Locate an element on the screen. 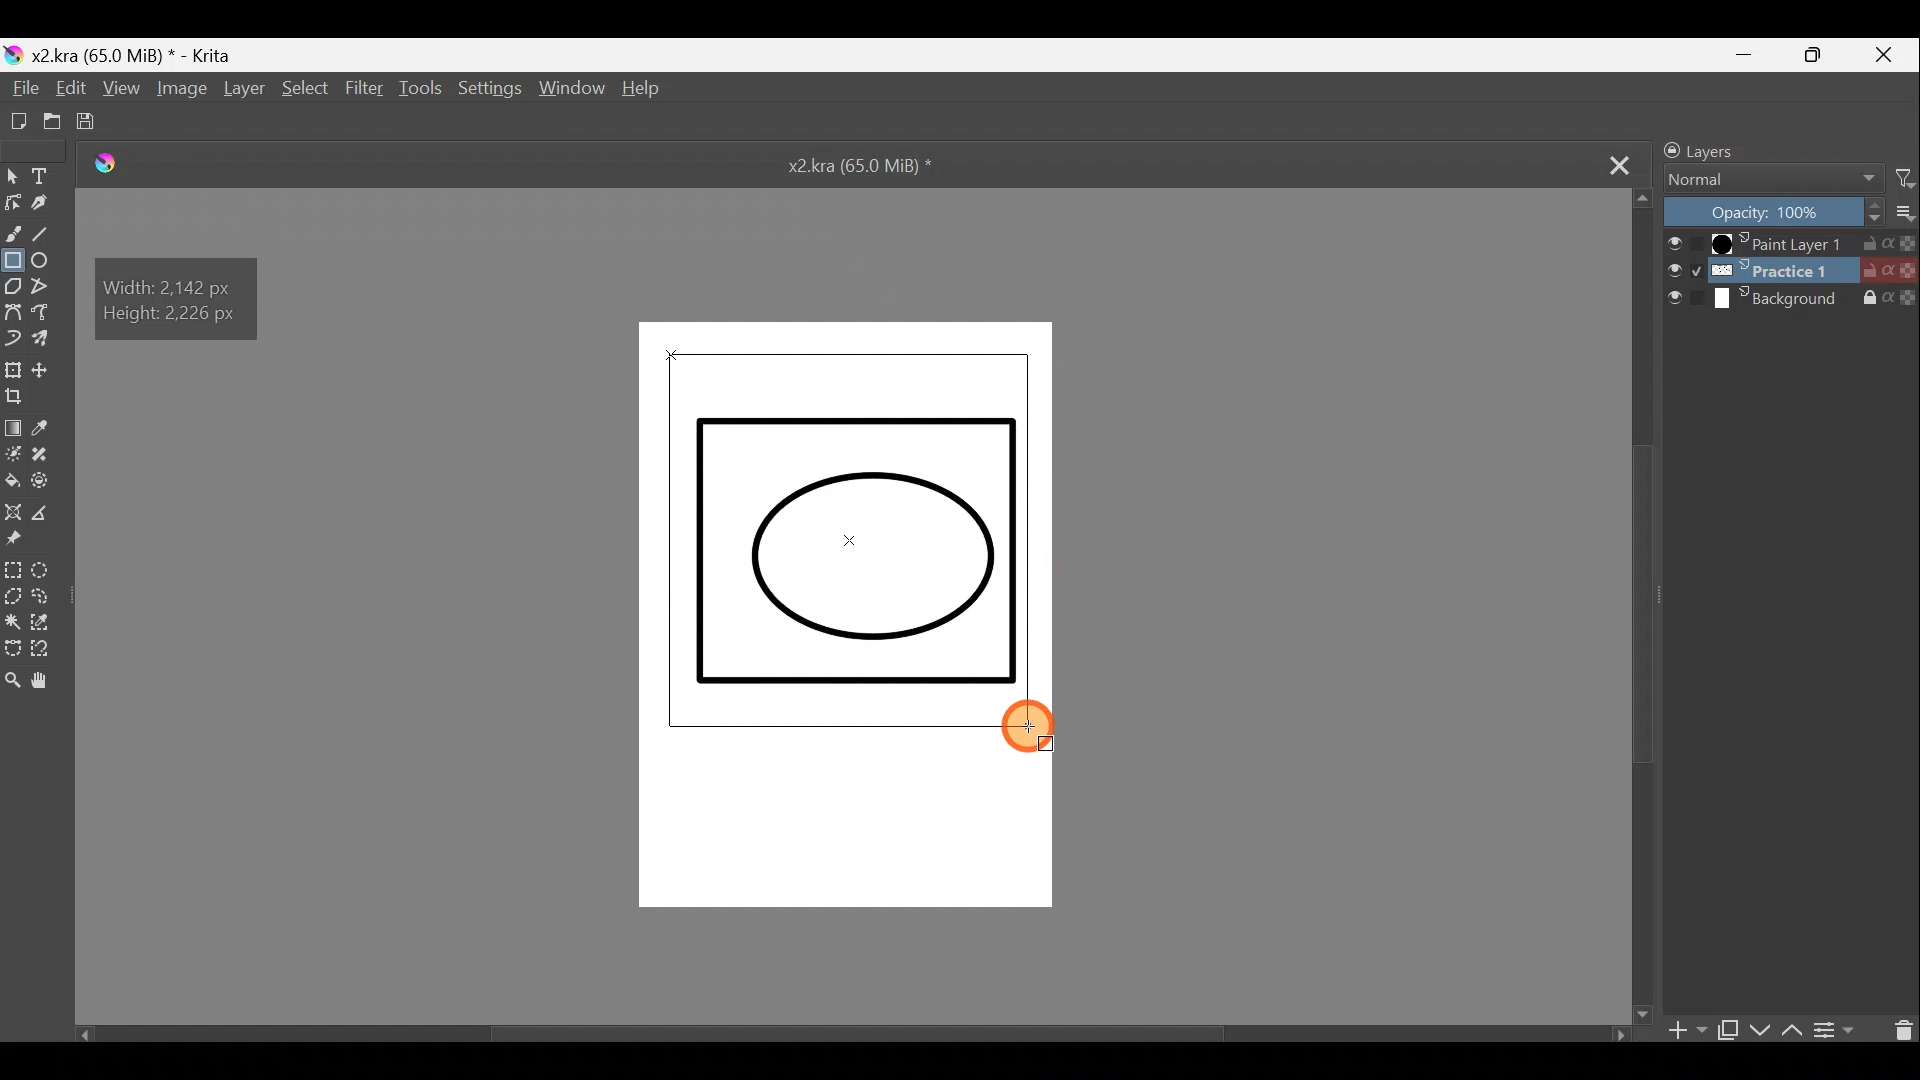  Enclose & fill tool is located at coordinates (49, 483).